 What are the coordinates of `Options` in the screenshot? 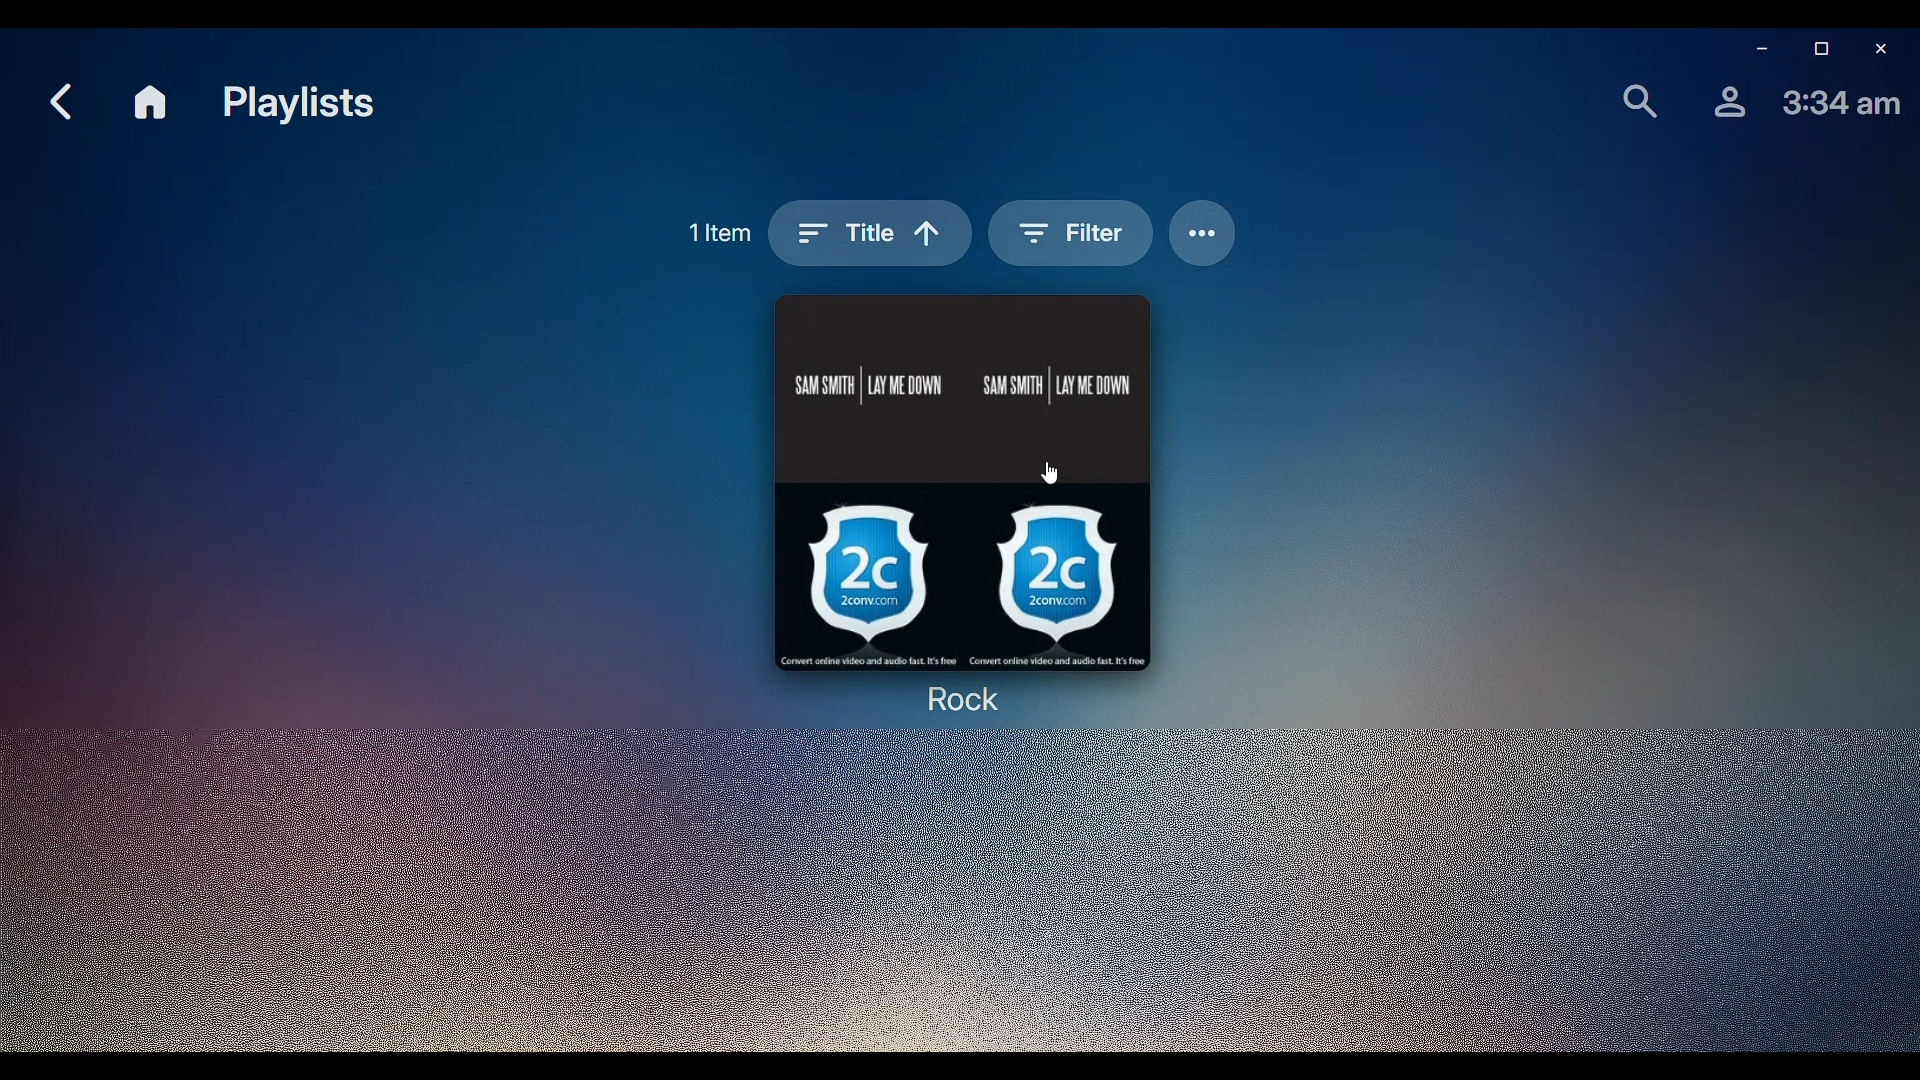 It's located at (1202, 233).